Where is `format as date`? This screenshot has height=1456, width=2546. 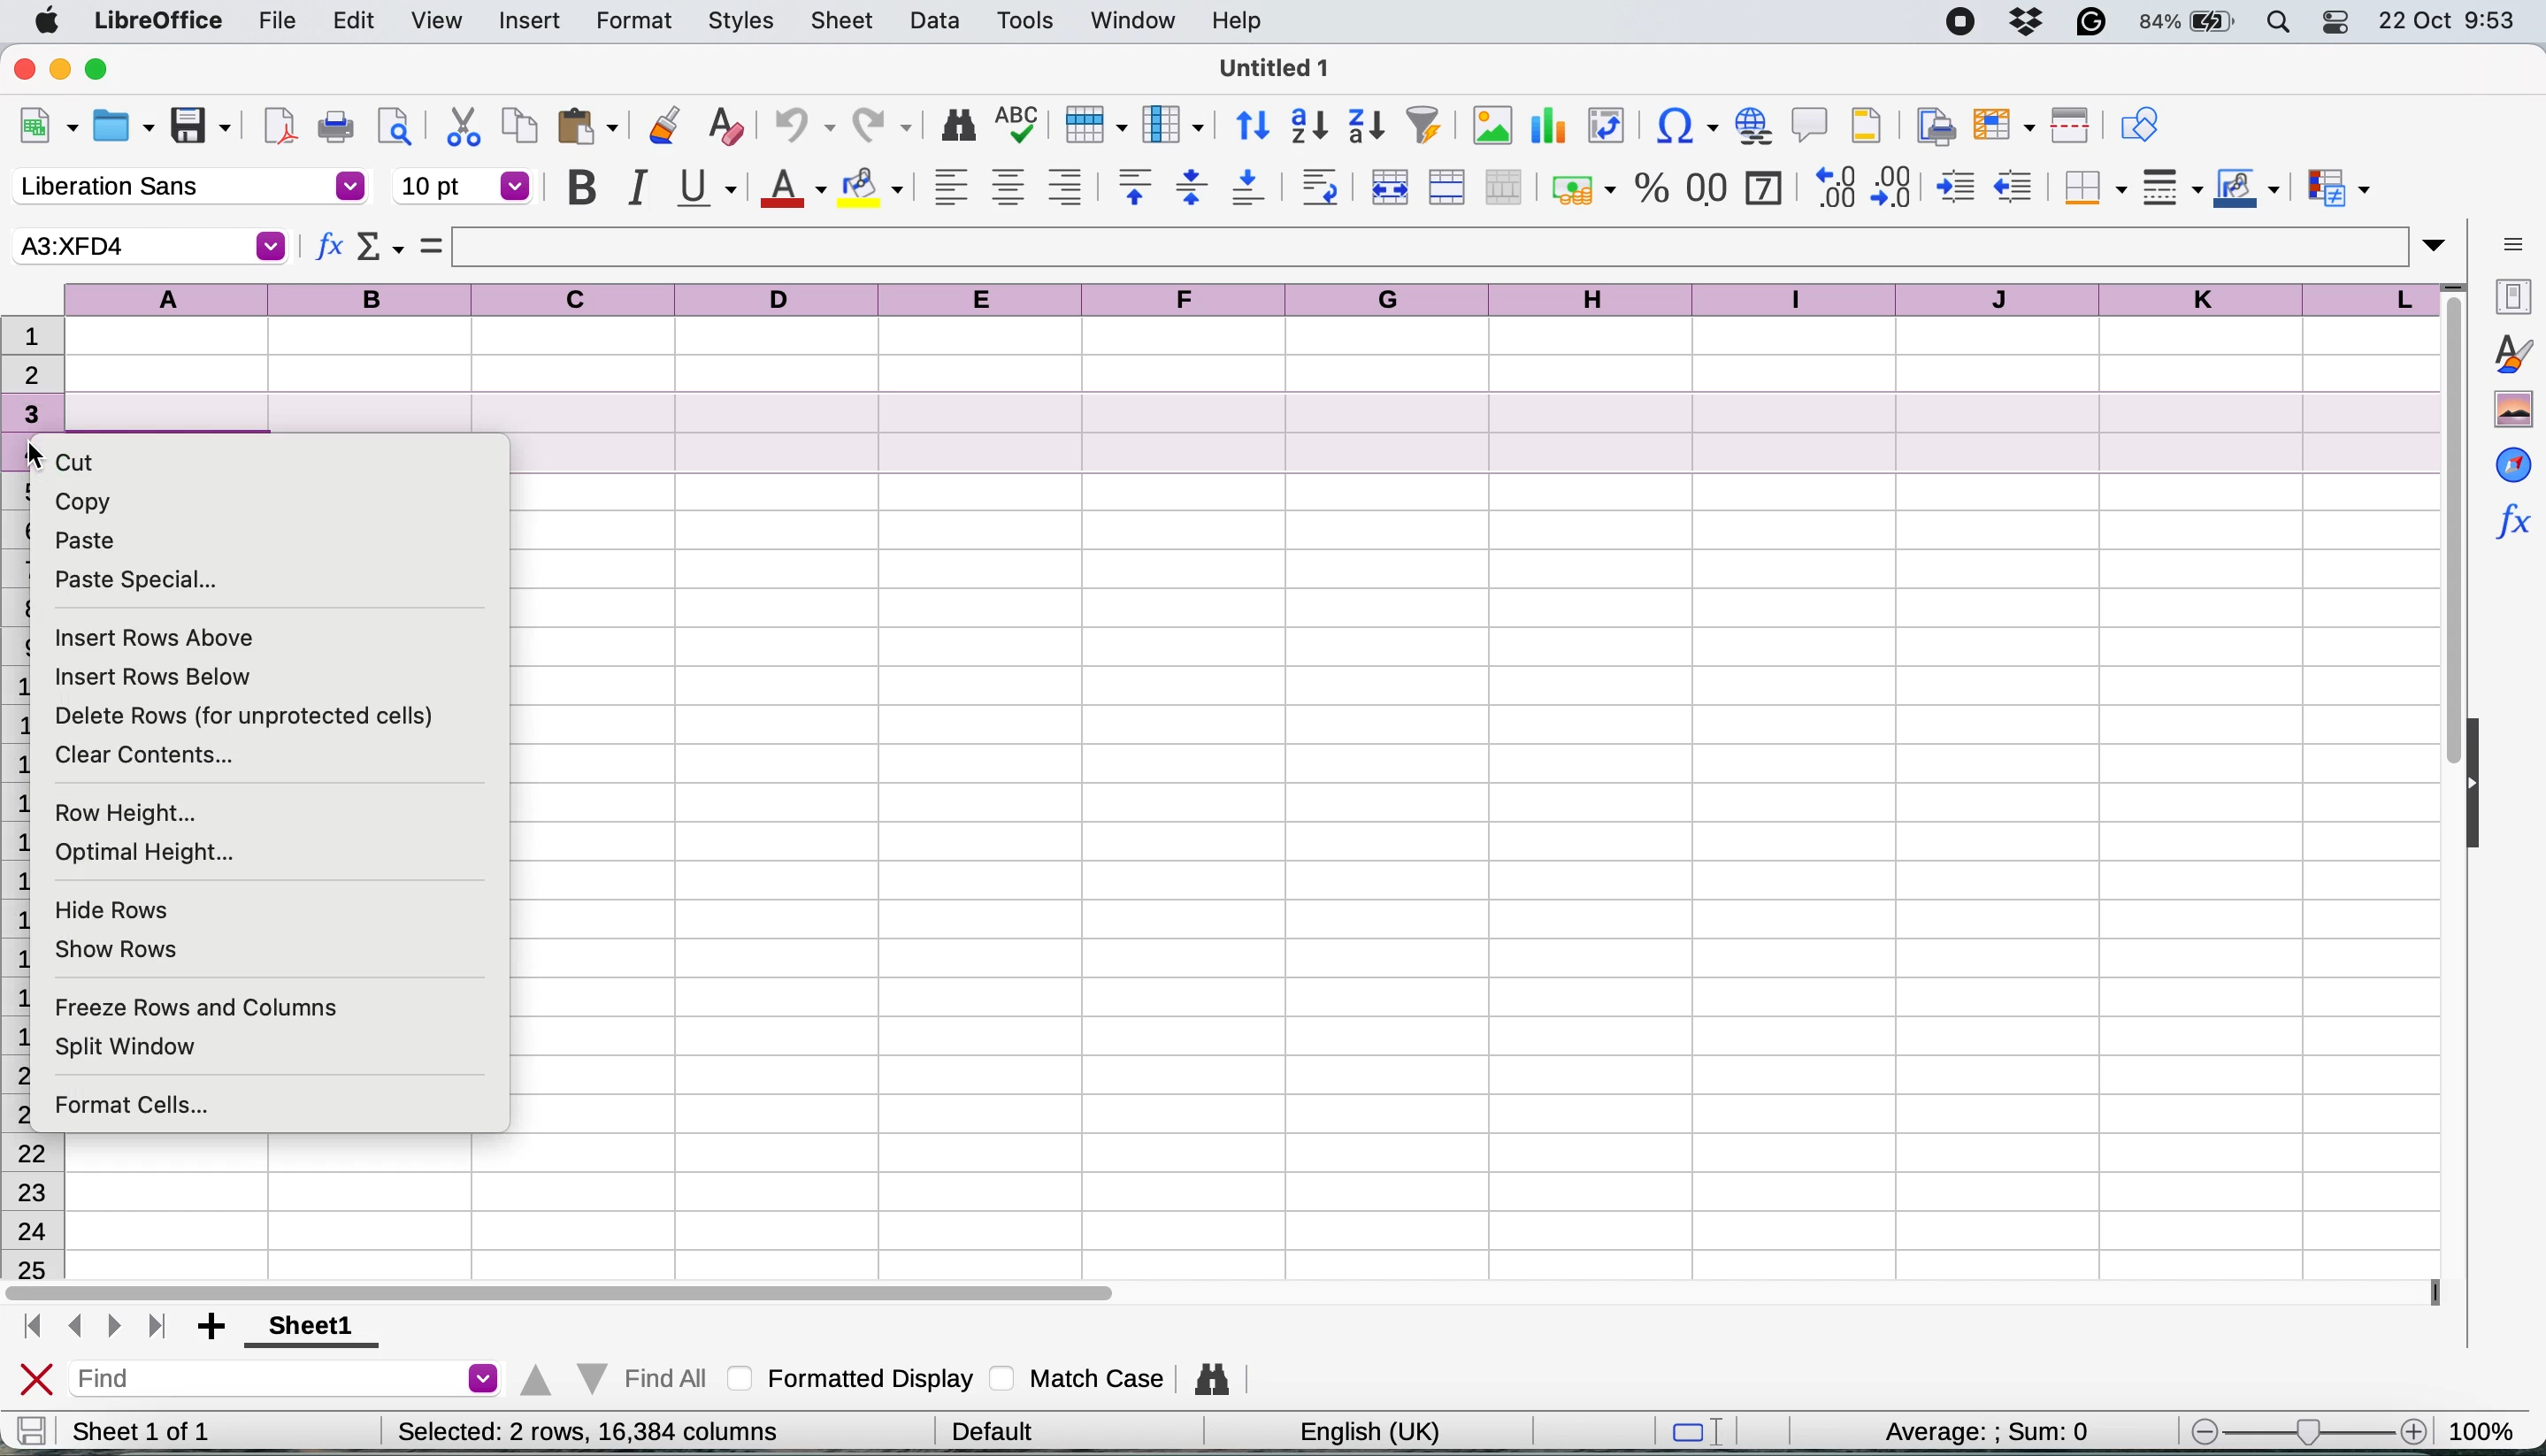
format as date is located at coordinates (1762, 185).